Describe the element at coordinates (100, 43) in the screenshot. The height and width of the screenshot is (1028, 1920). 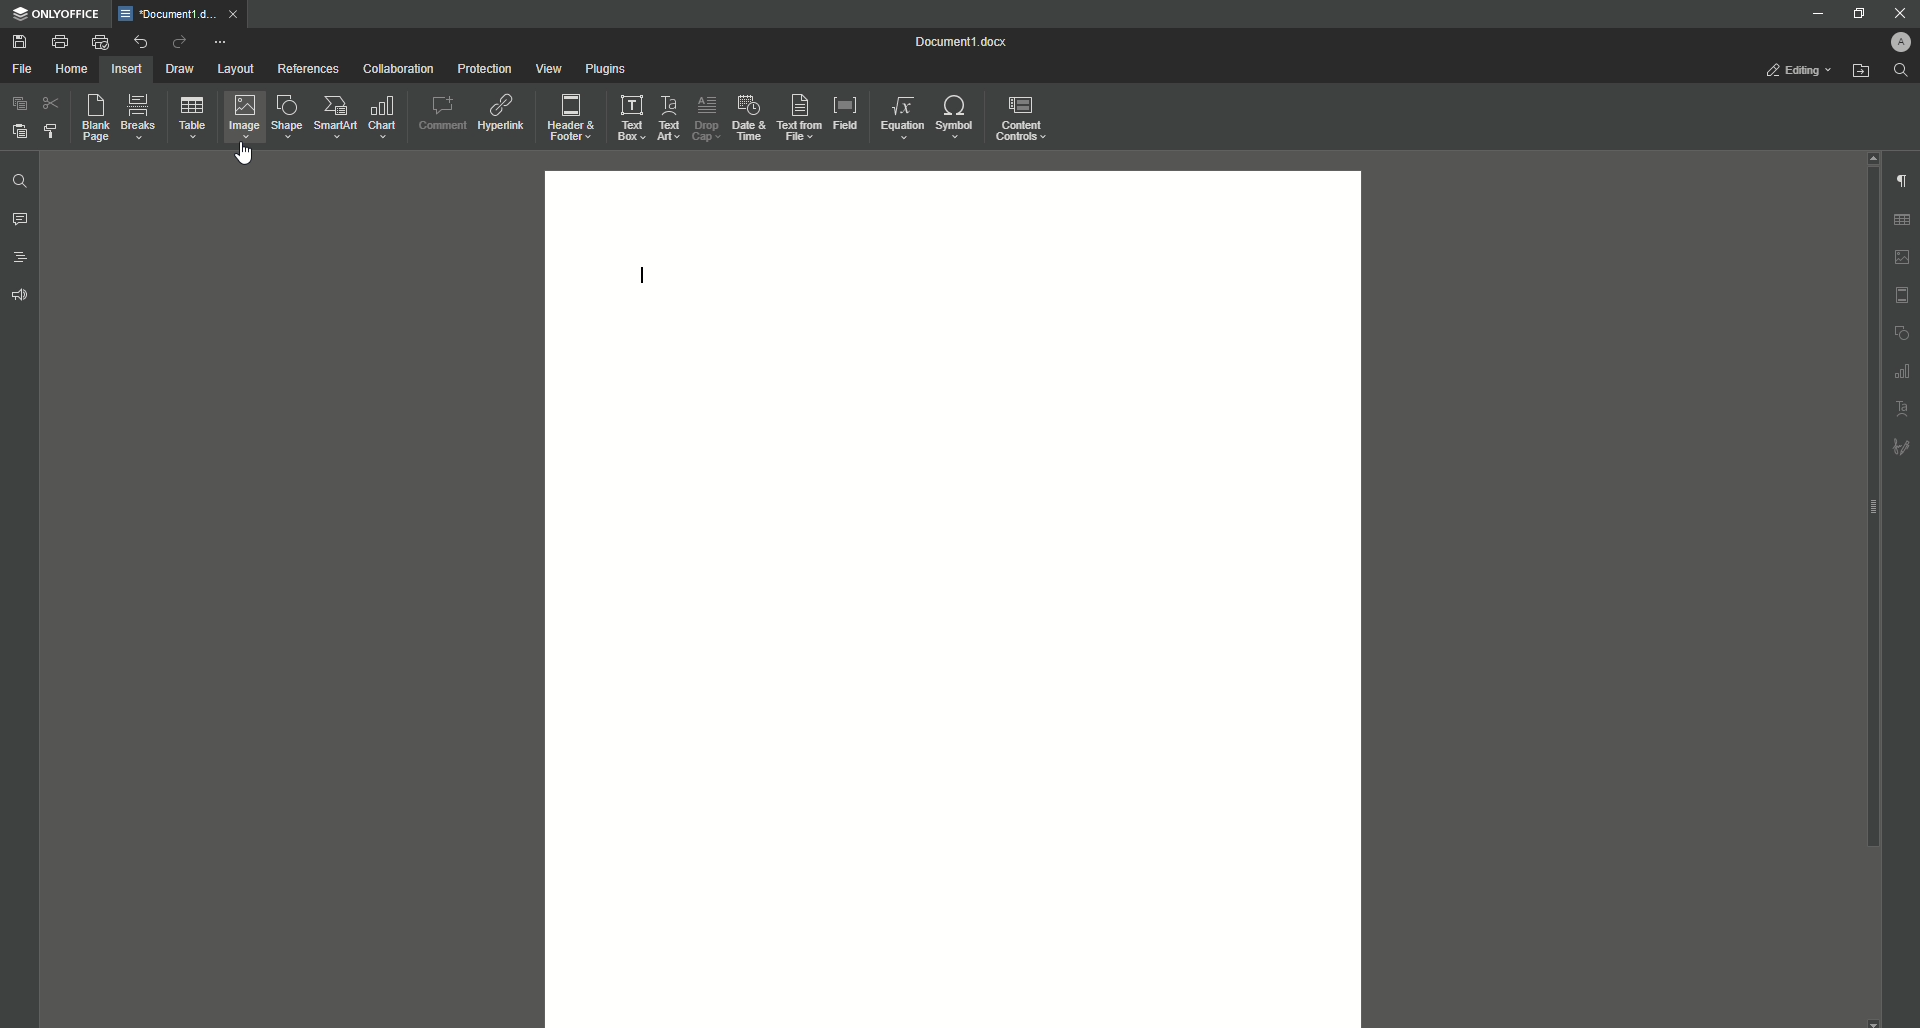
I see `Quick Print` at that location.